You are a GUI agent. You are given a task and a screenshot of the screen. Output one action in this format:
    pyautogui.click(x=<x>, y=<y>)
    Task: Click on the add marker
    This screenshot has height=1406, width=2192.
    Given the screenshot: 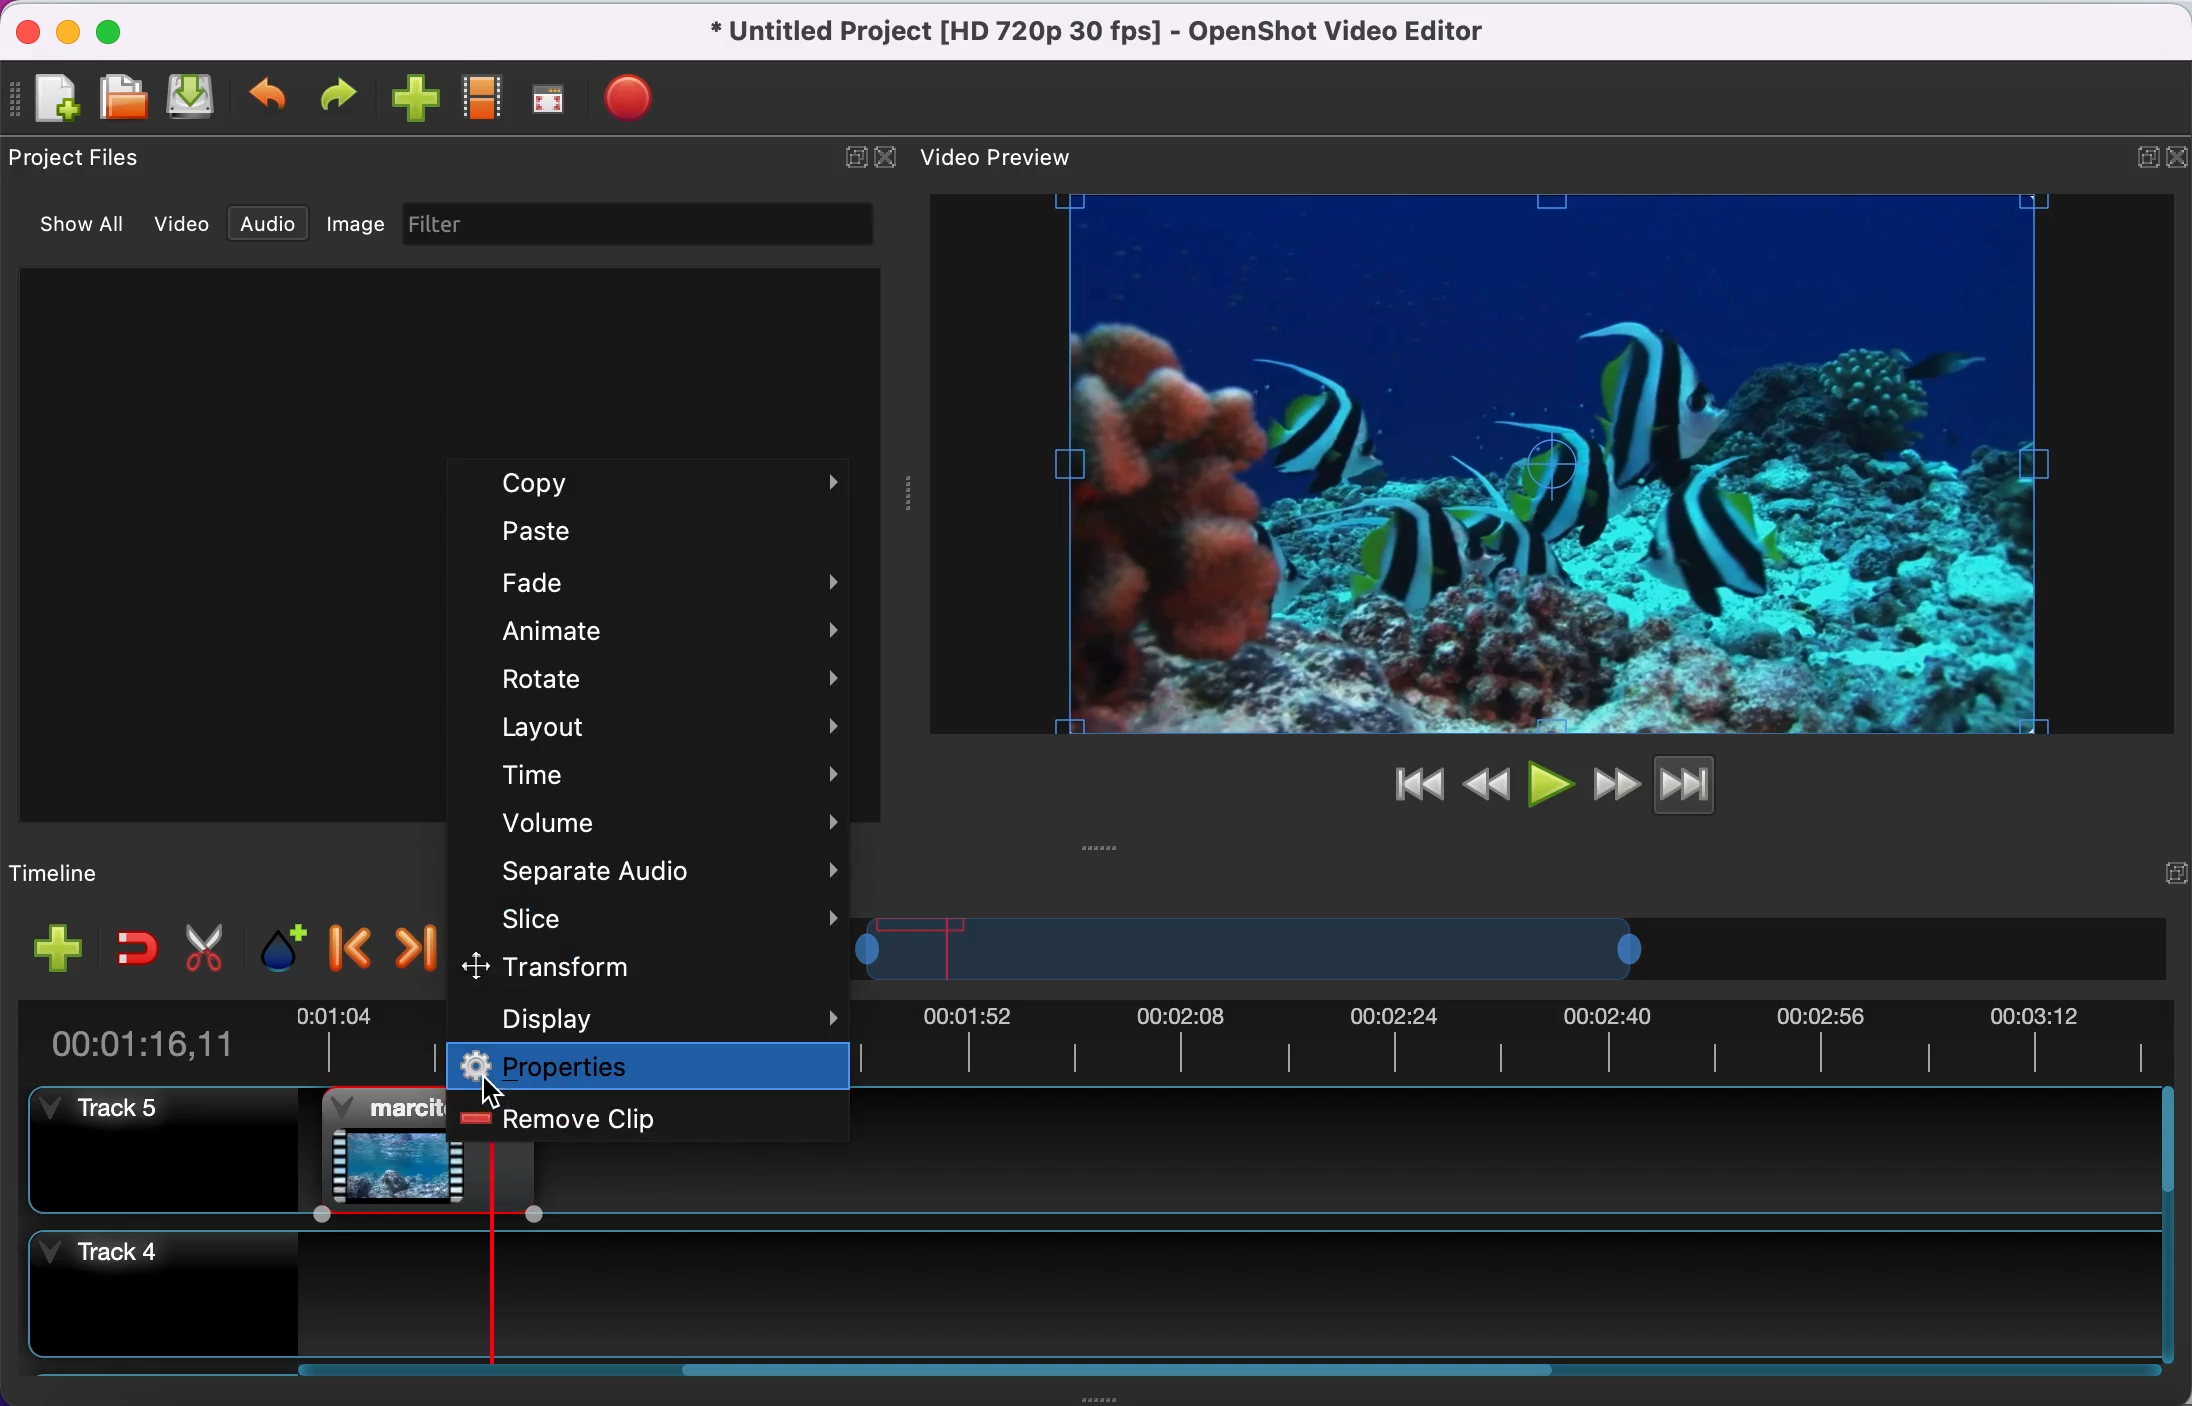 What is the action you would take?
    pyautogui.click(x=278, y=946)
    